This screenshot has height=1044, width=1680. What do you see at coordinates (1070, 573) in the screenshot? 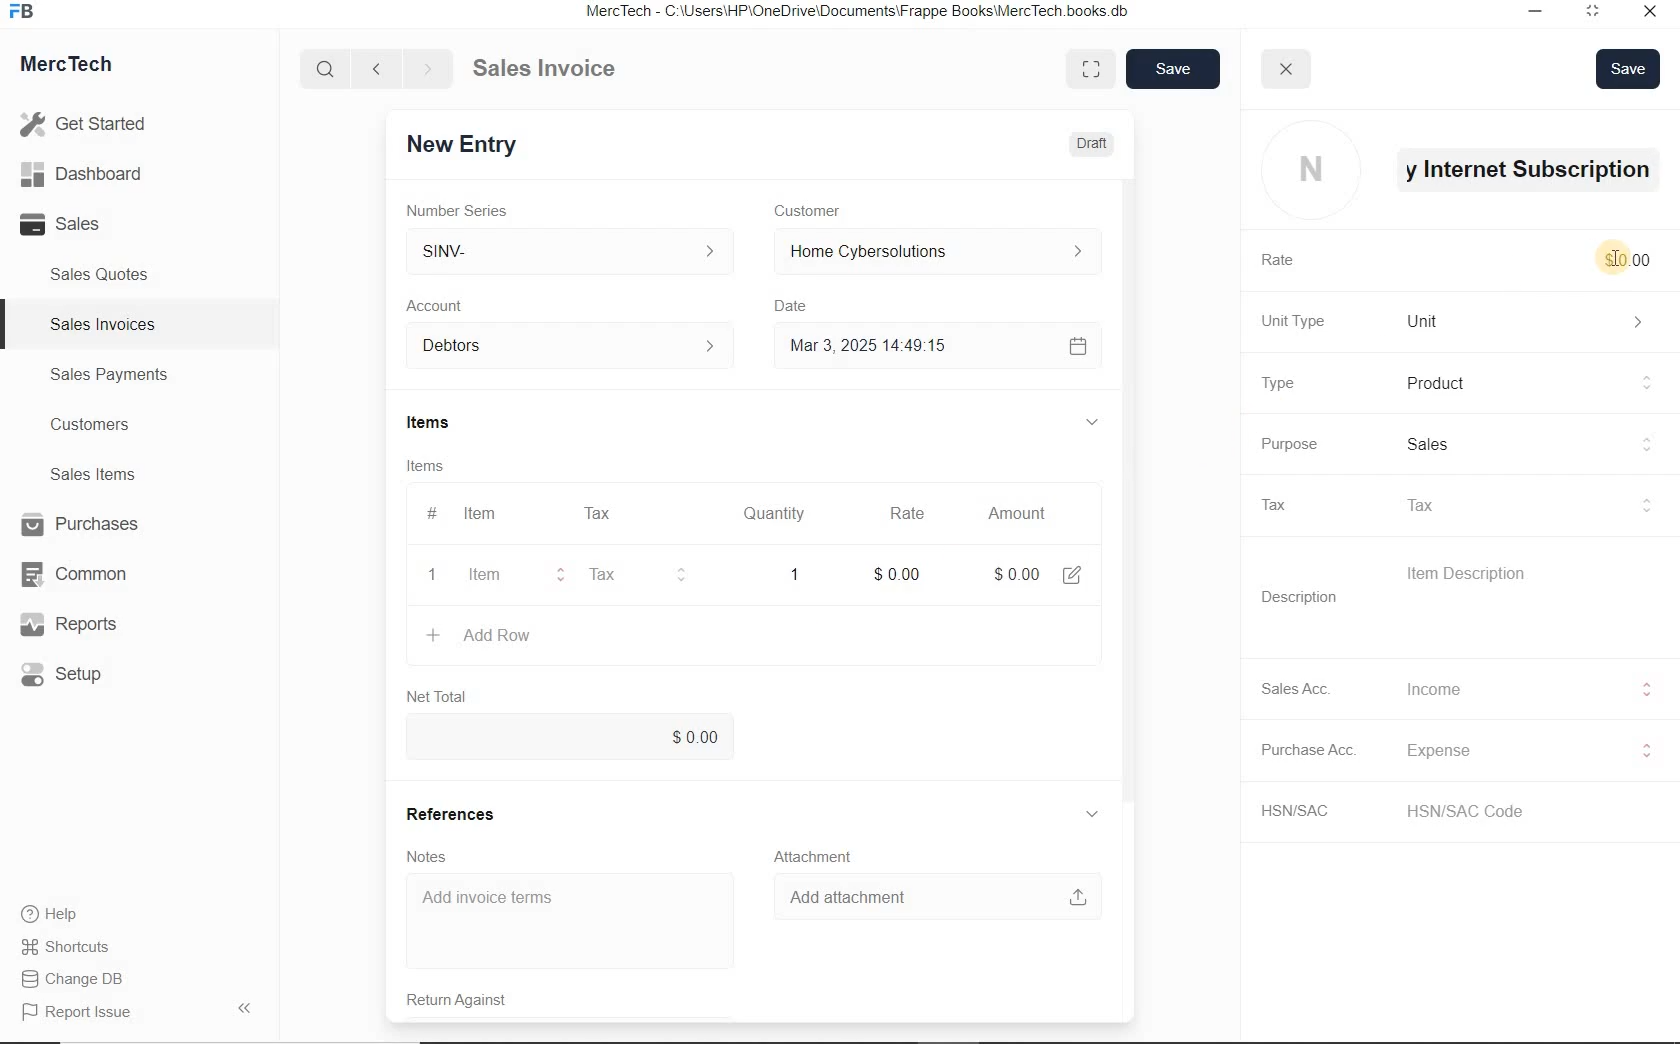
I see `edit` at bounding box center [1070, 573].